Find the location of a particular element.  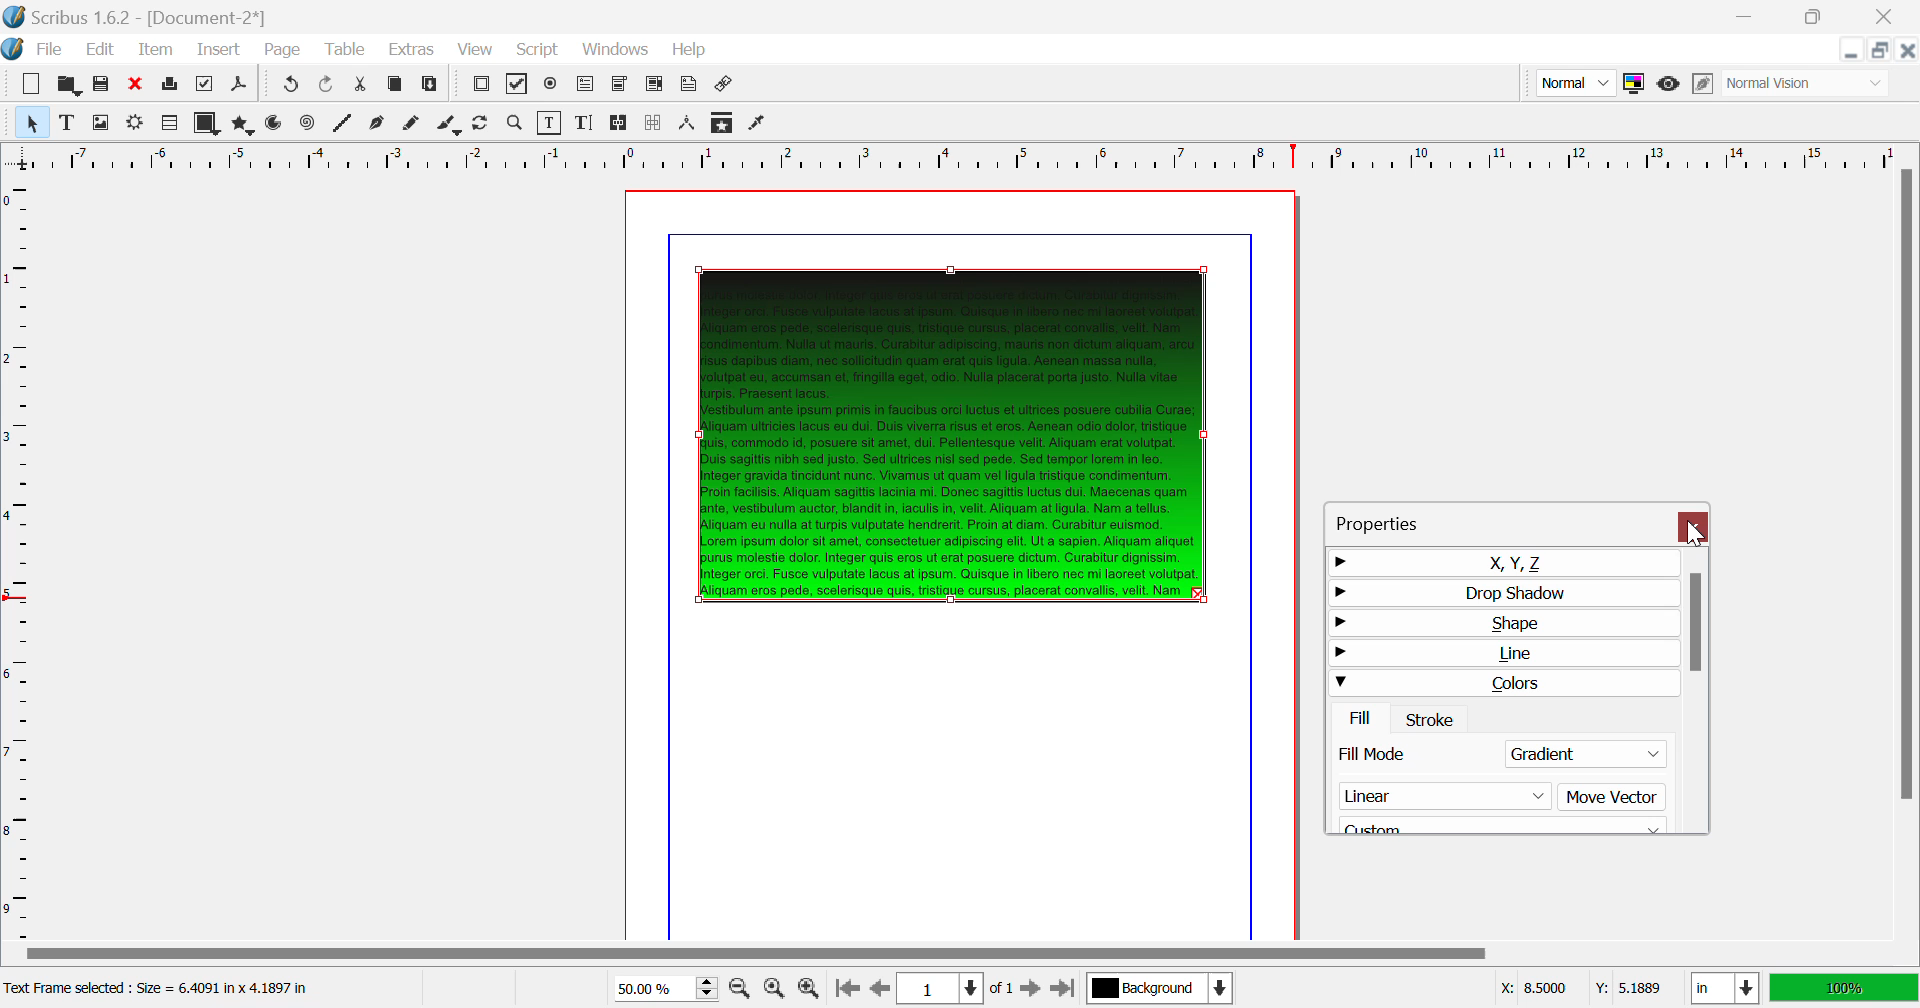

Redo is located at coordinates (288, 86).